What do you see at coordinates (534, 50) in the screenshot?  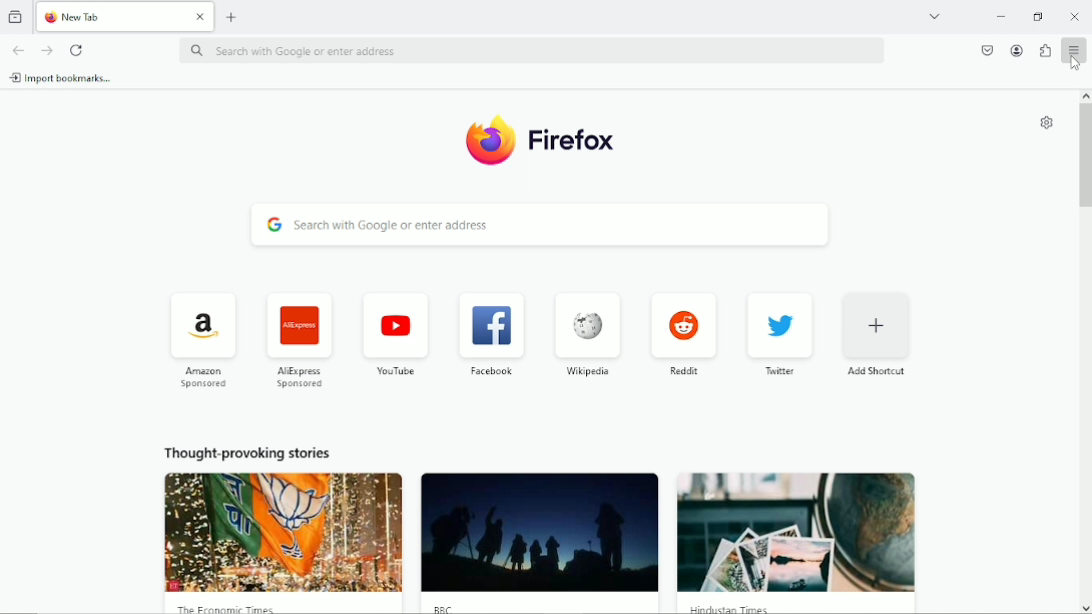 I see `Search with google or enter address` at bounding box center [534, 50].